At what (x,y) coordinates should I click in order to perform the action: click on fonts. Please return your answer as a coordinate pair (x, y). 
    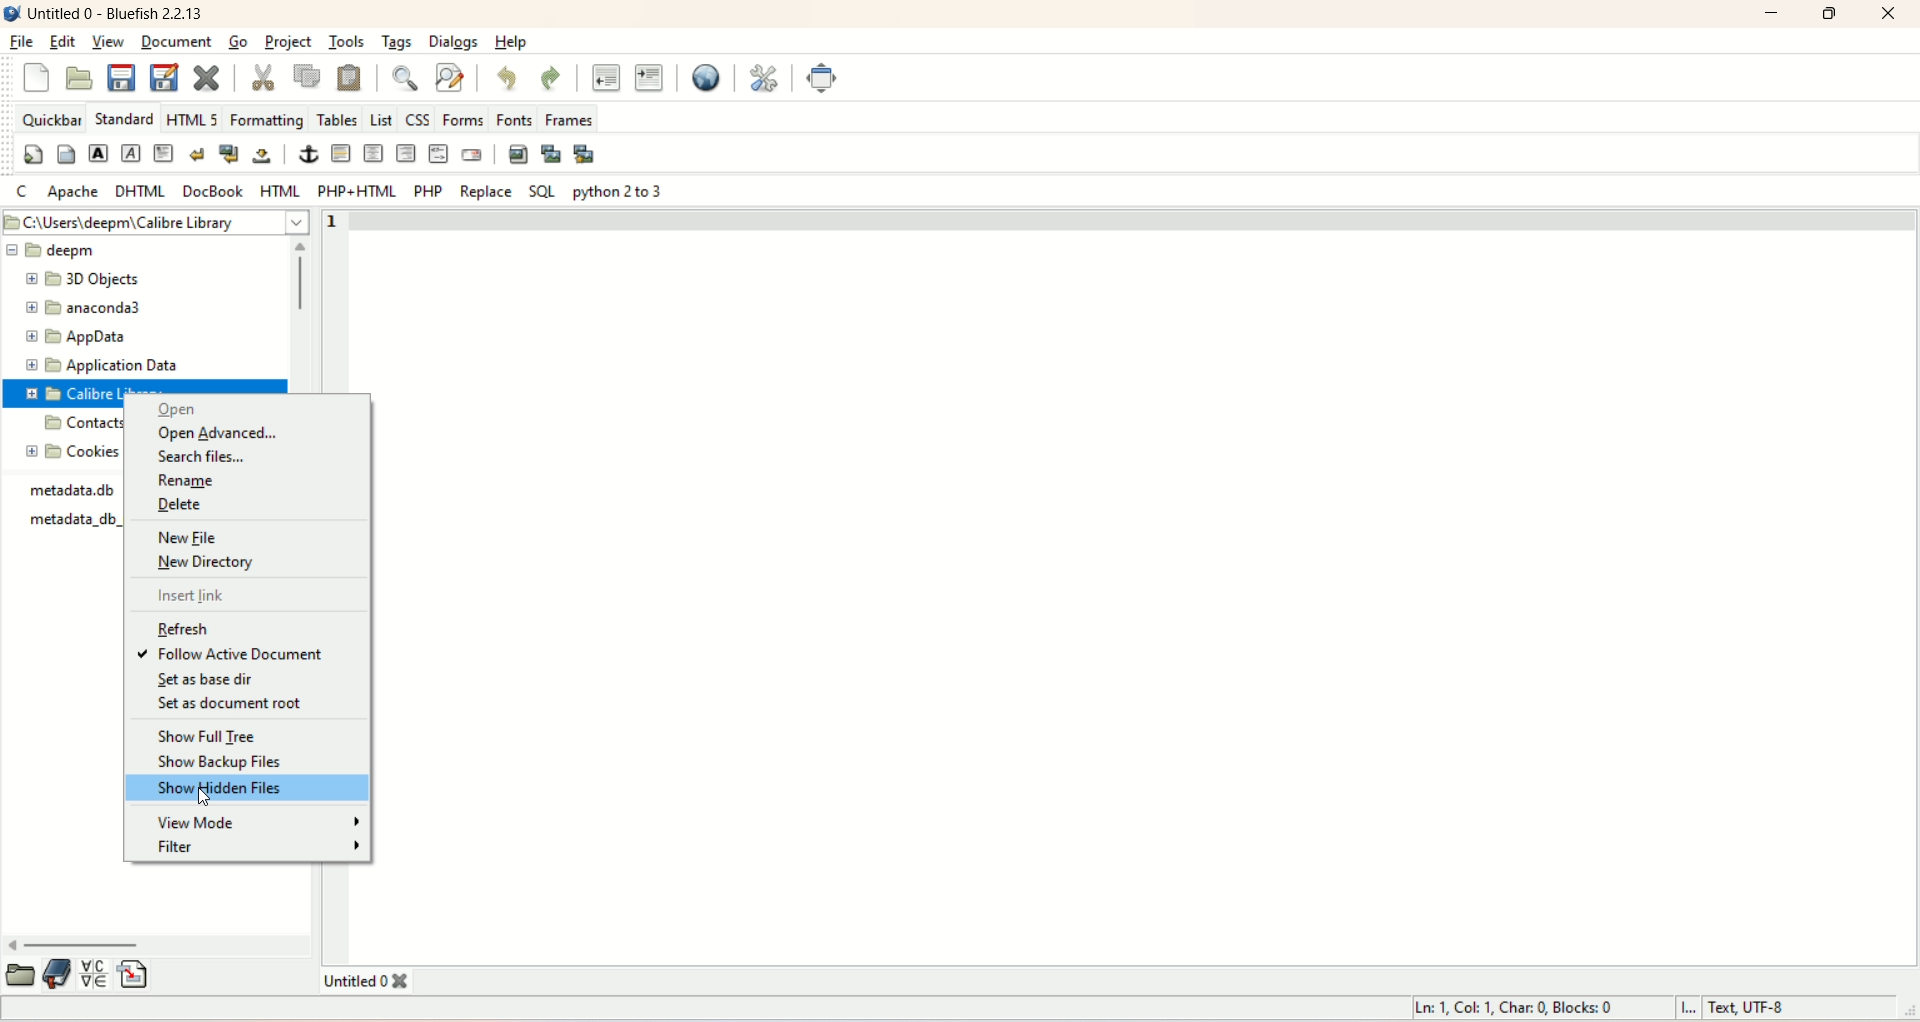
    Looking at the image, I should click on (518, 119).